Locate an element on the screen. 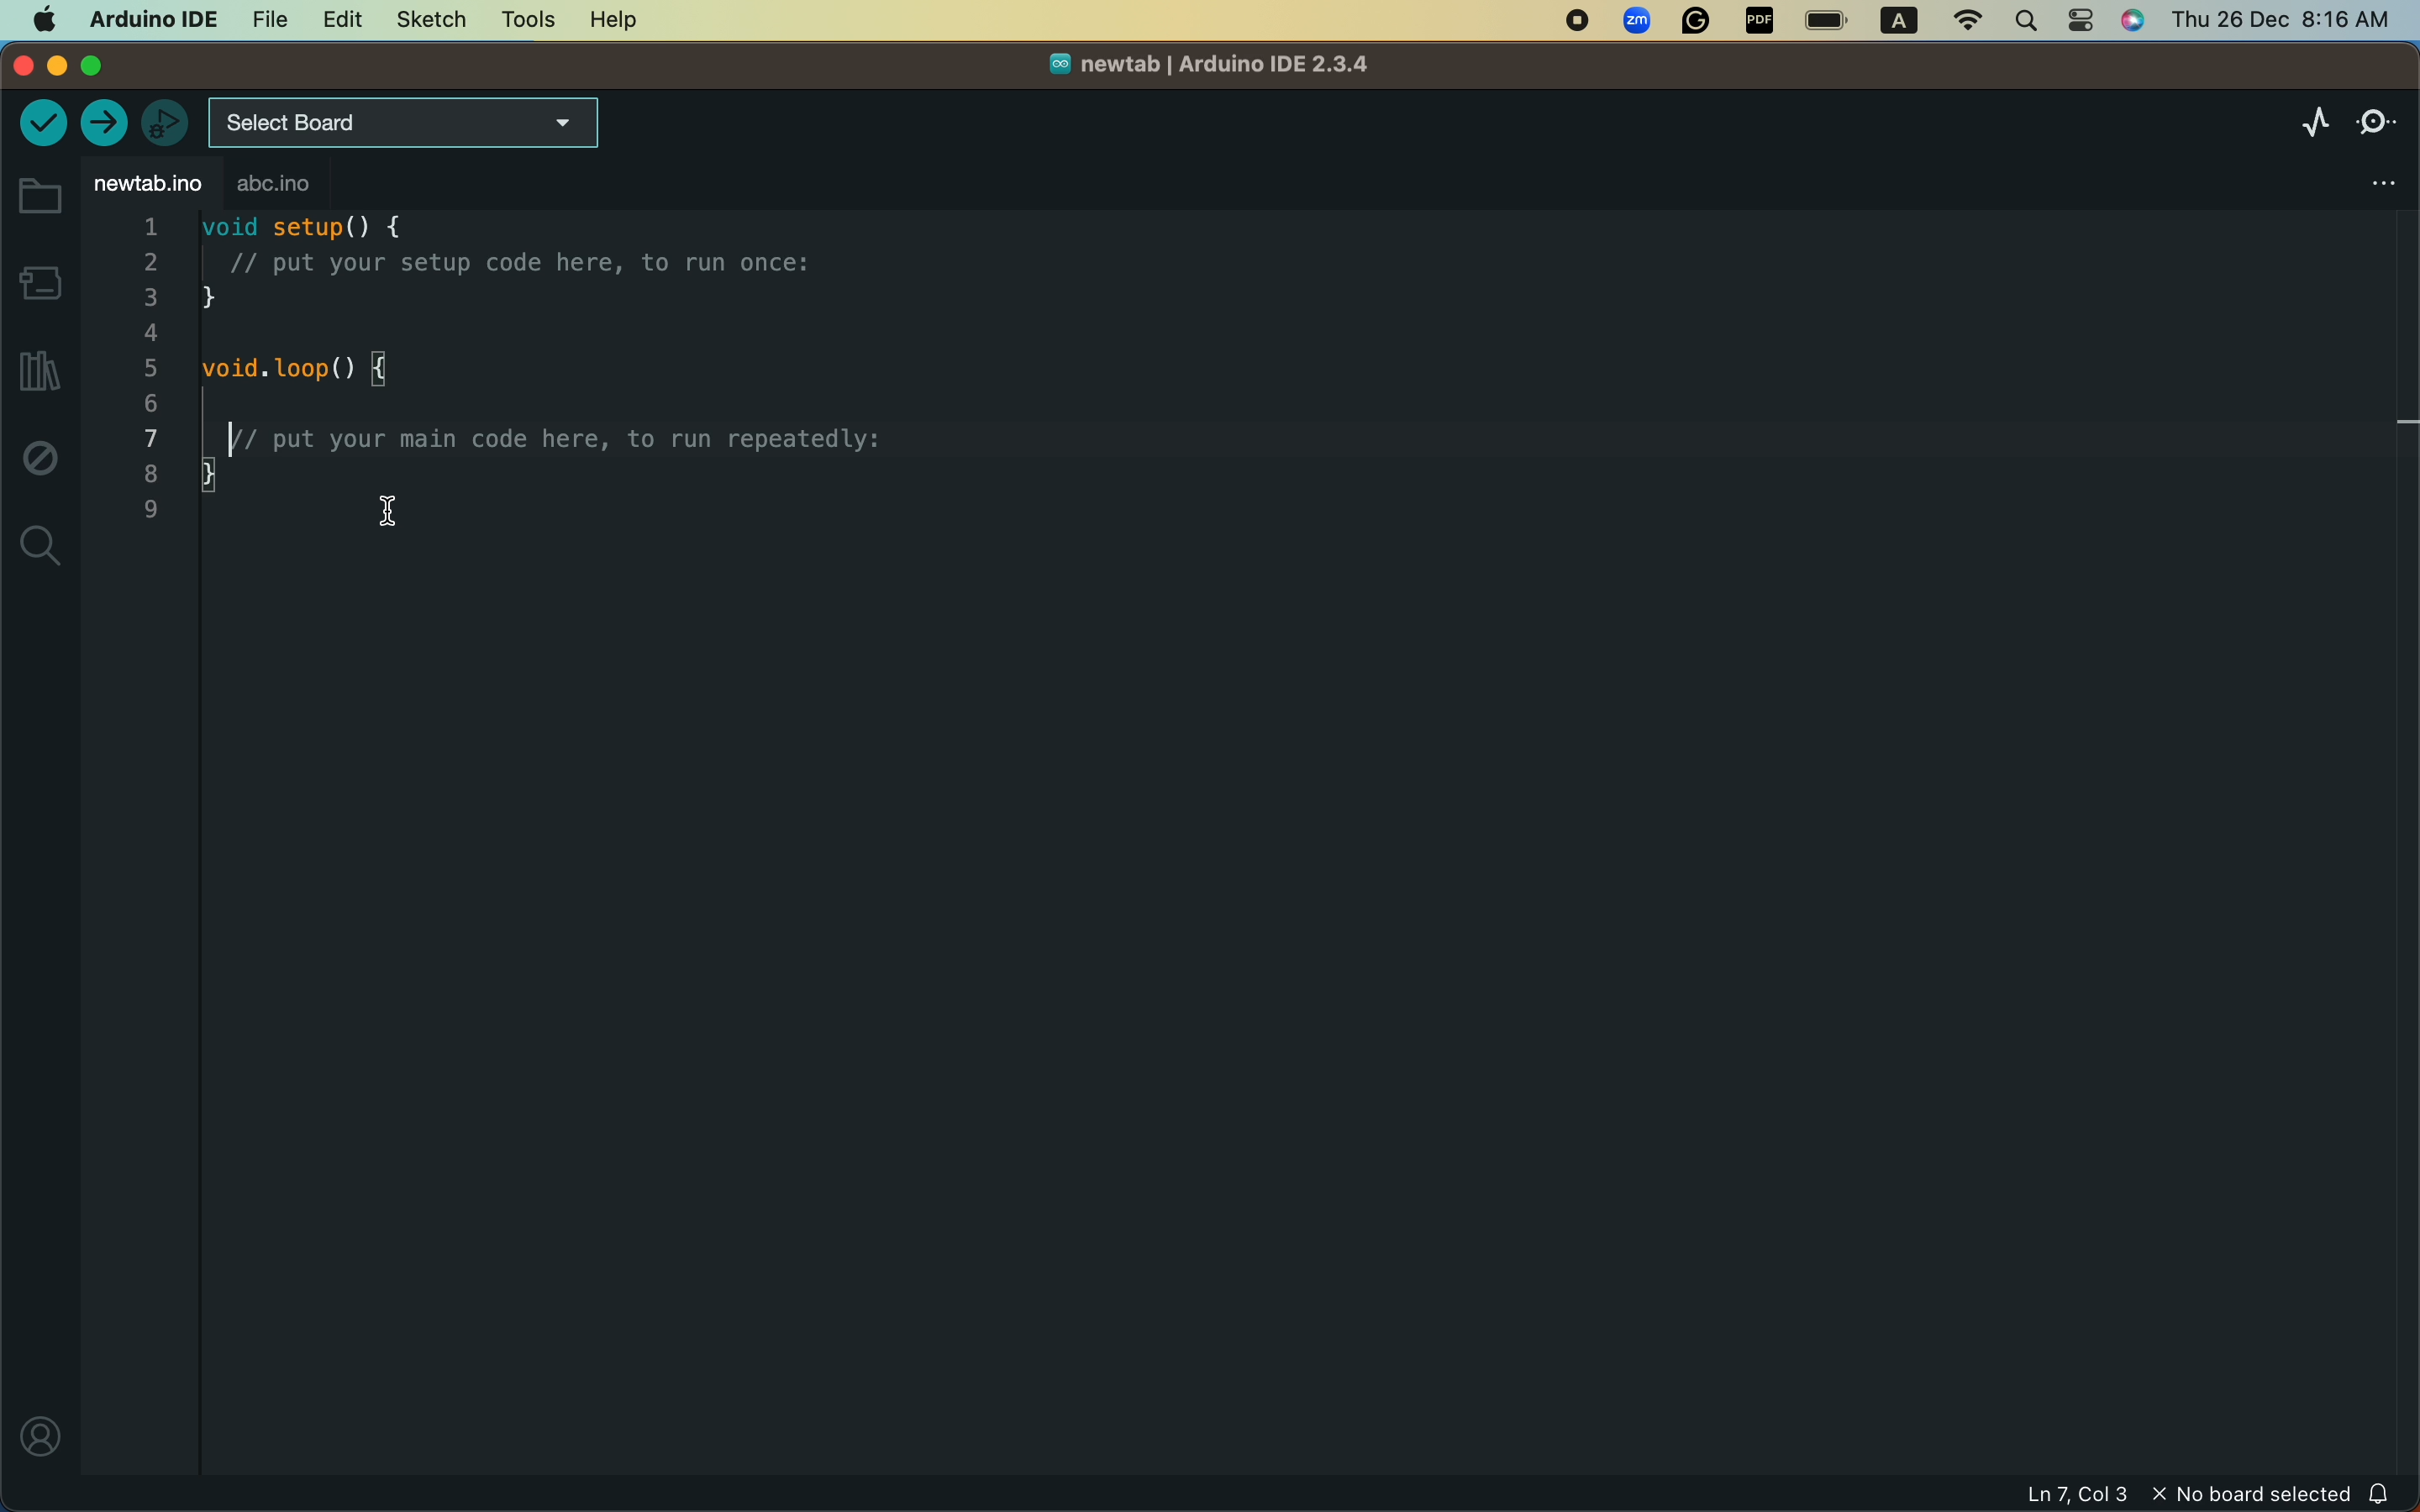  search is located at coordinates (41, 545).